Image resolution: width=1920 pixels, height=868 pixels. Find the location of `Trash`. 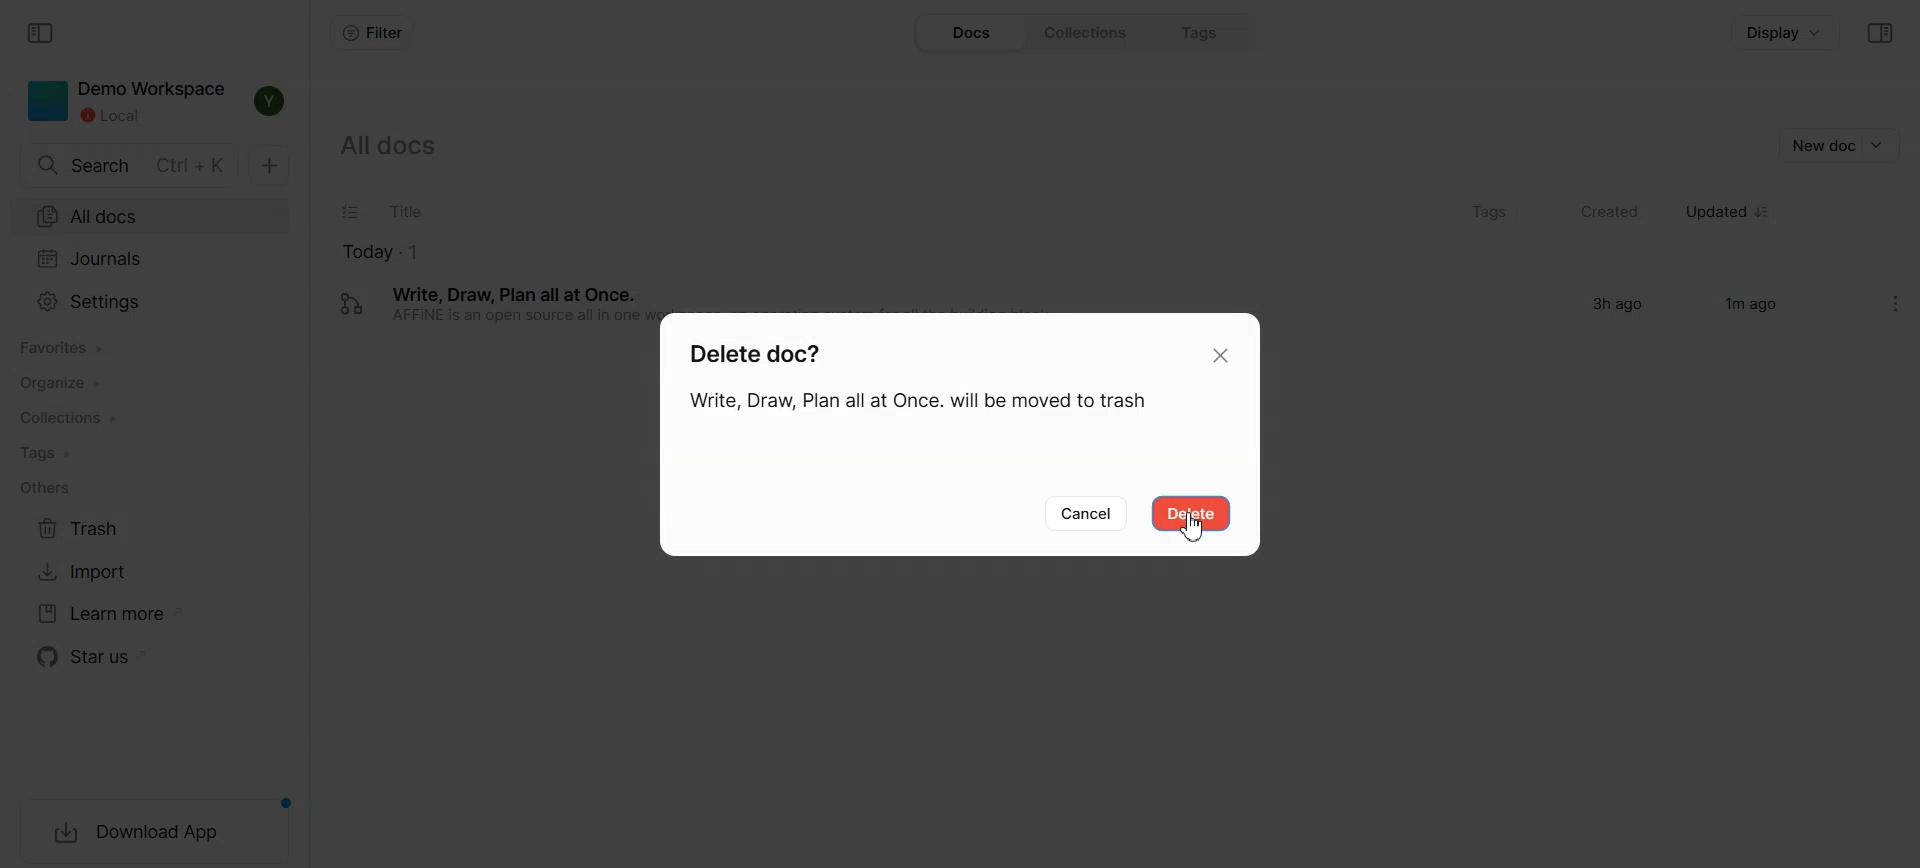

Trash is located at coordinates (131, 530).